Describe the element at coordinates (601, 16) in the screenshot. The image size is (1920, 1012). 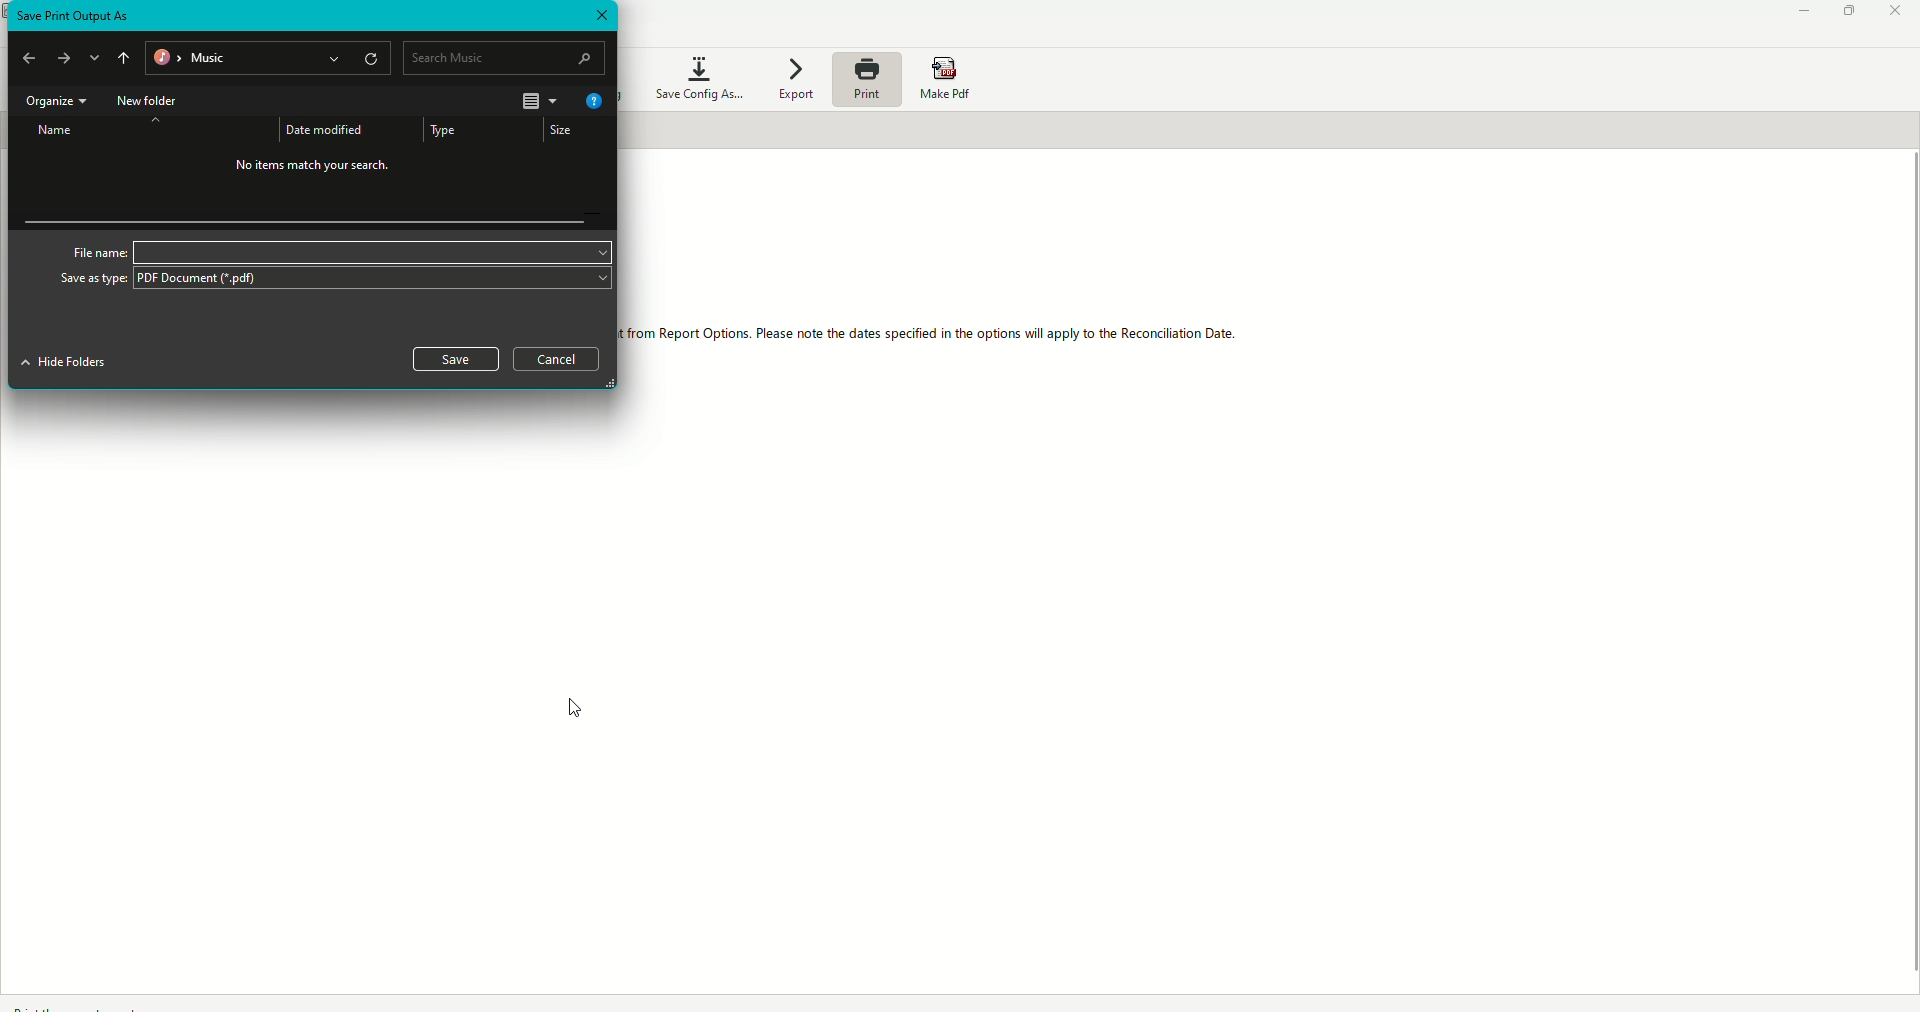
I see `Close` at that location.